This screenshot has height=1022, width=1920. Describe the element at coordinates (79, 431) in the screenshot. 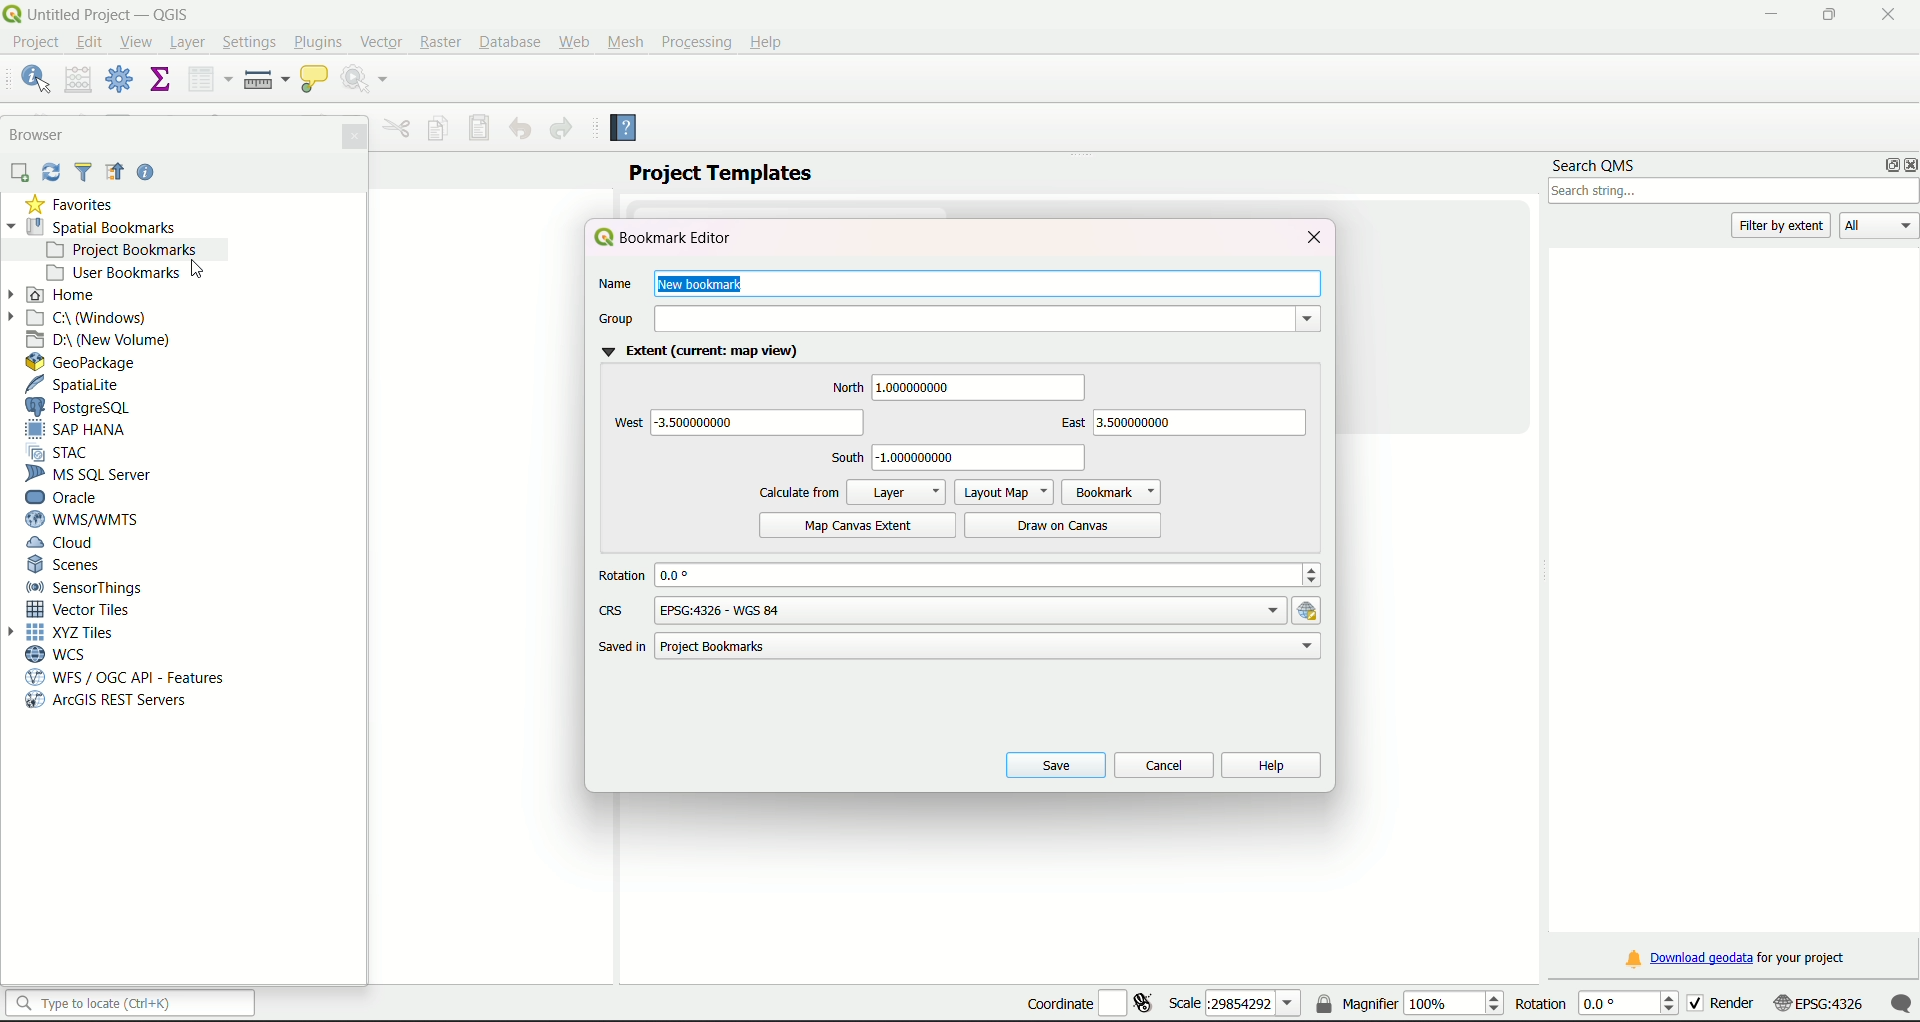

I see `SAP Hana` at that location.